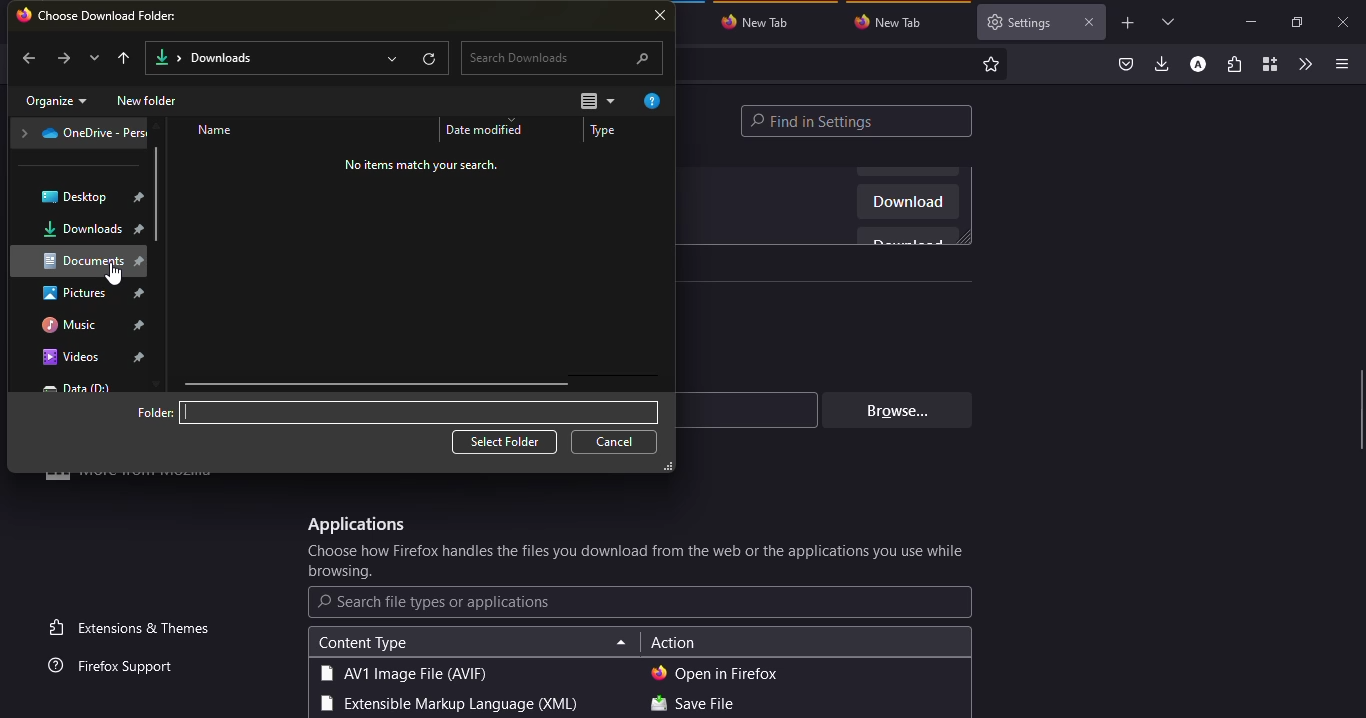 This screenshot has width=1366, height=718. What do you see at coordinates (158, 199) in the screenshot?
I see `scroll bar` at bounding box center [158, 199].